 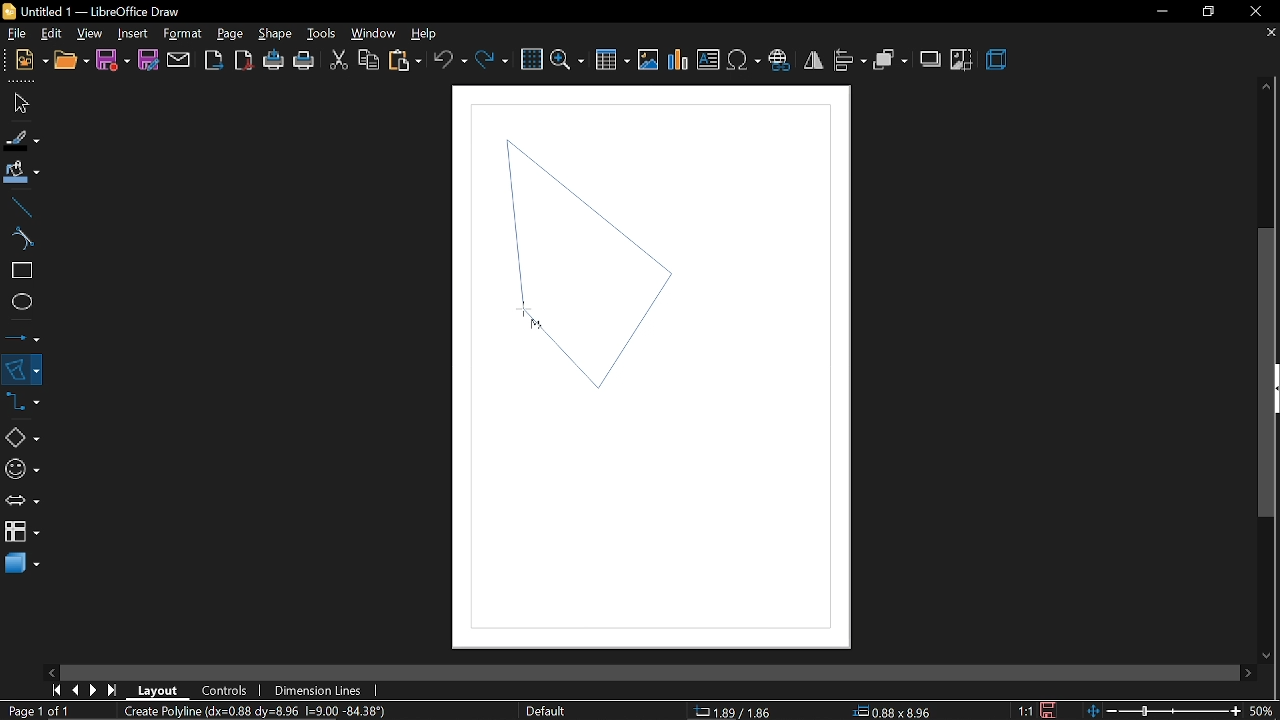 What do you see at coordinates (849, 59) in the screenshot?
I see `align` at bounding box center [849, 59].